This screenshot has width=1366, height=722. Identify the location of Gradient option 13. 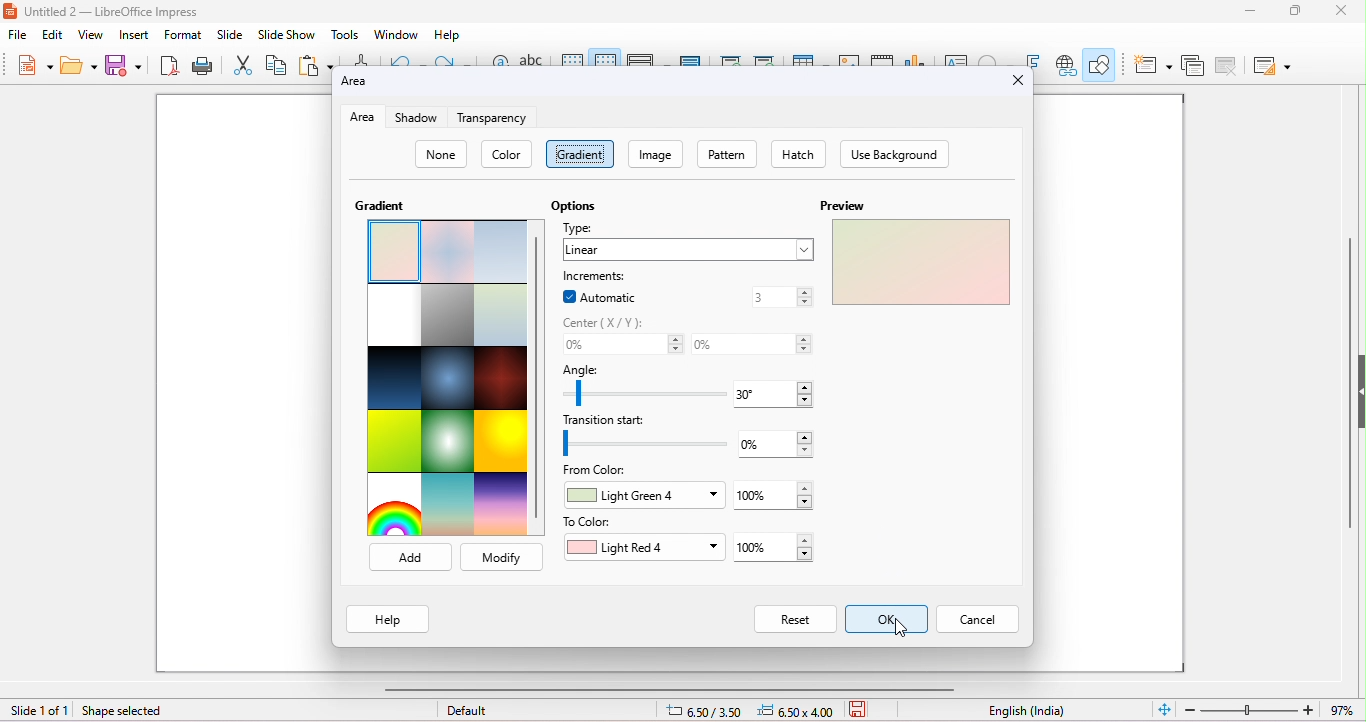
(392, 506).